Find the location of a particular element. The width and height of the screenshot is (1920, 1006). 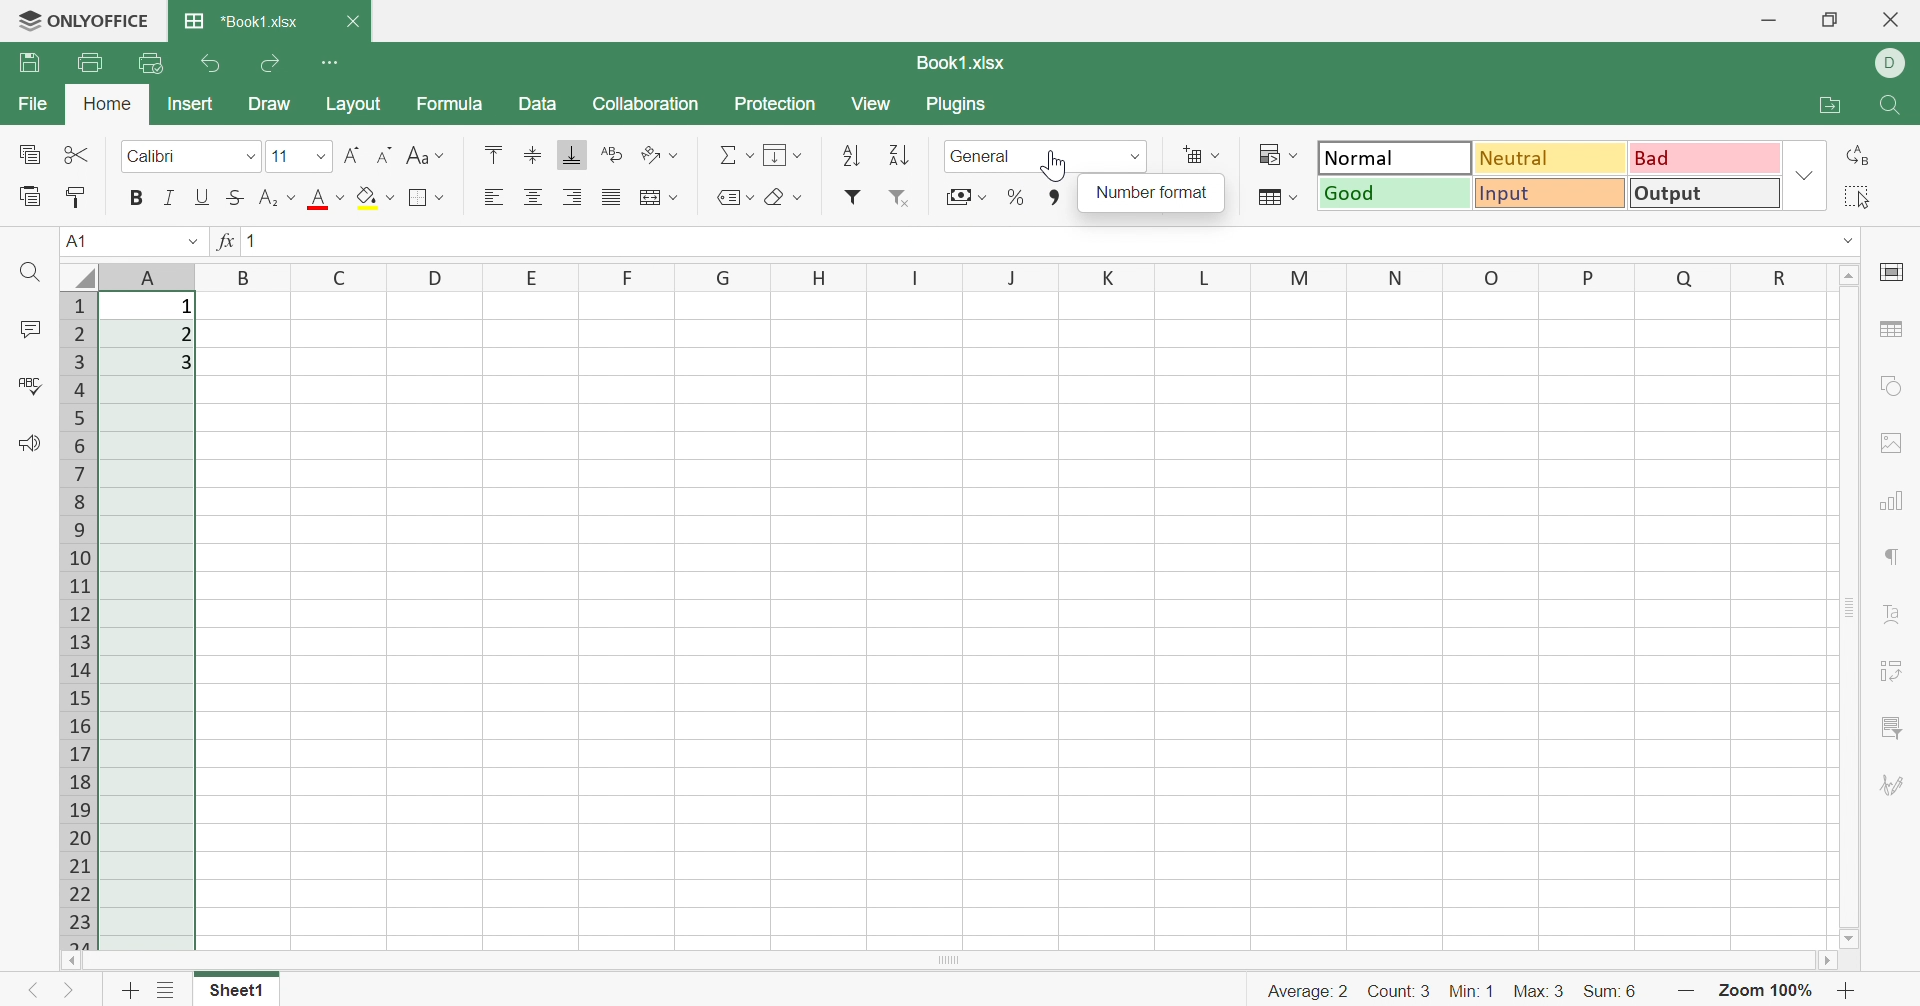

Scroll bar is located at coordinates (1852, 606).